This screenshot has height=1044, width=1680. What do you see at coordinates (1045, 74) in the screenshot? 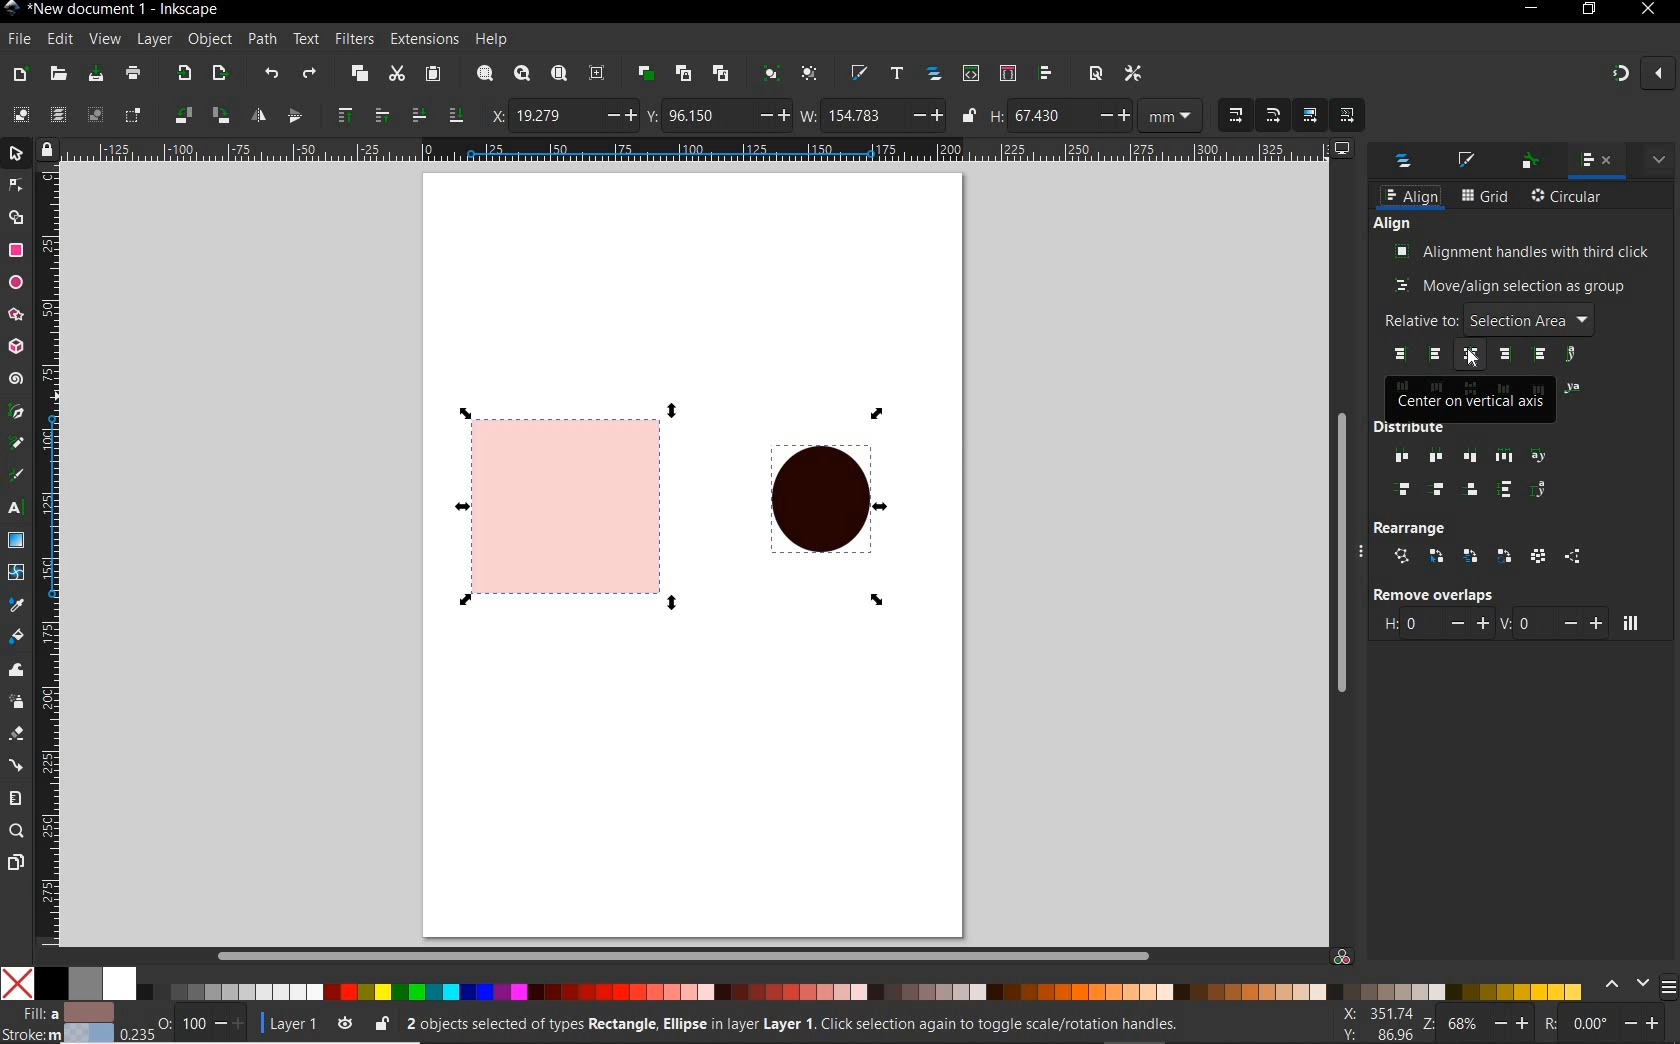
I see `open align and distribu` at bounding box center [1045, 74].